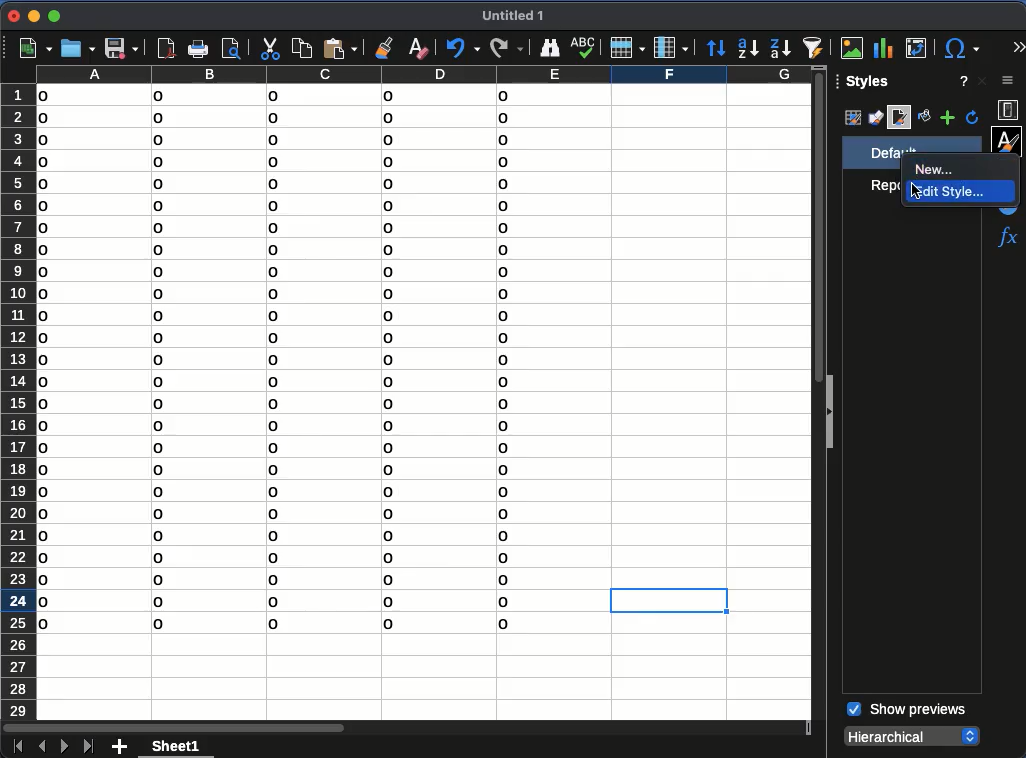 The width and height of the screenshot is (1026, 758). I want to click on hierarchical , so click(914, 735).